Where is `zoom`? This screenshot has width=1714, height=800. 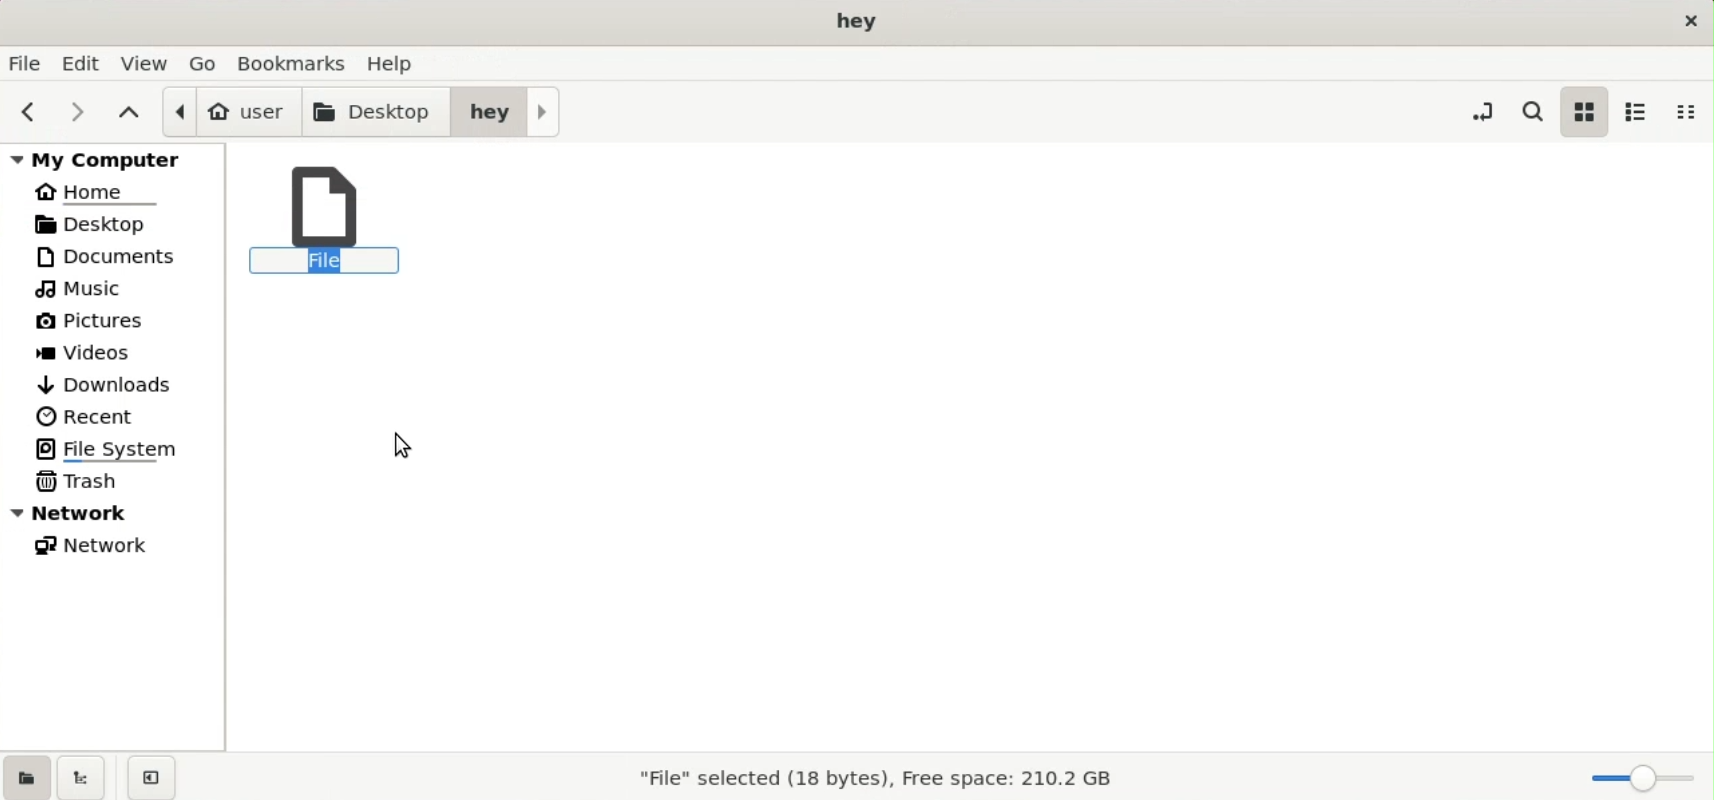 zoom is located at coordinates (1638, 778).